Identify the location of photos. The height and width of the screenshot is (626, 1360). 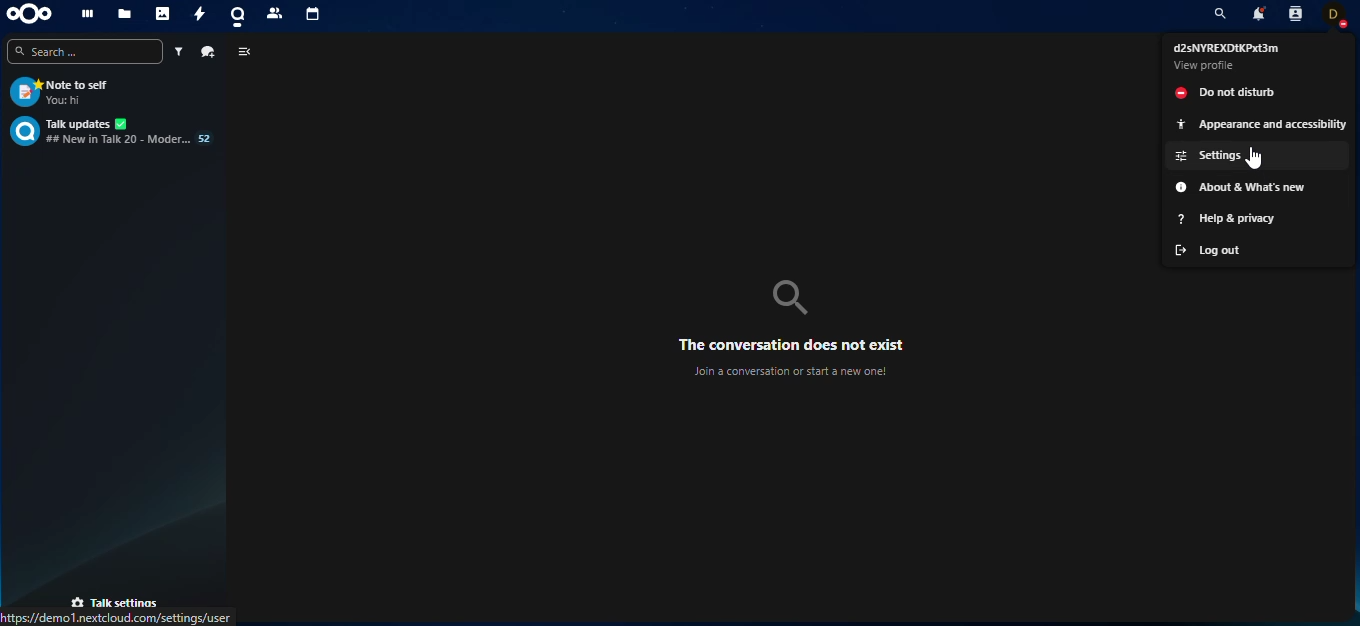
(162, 14).